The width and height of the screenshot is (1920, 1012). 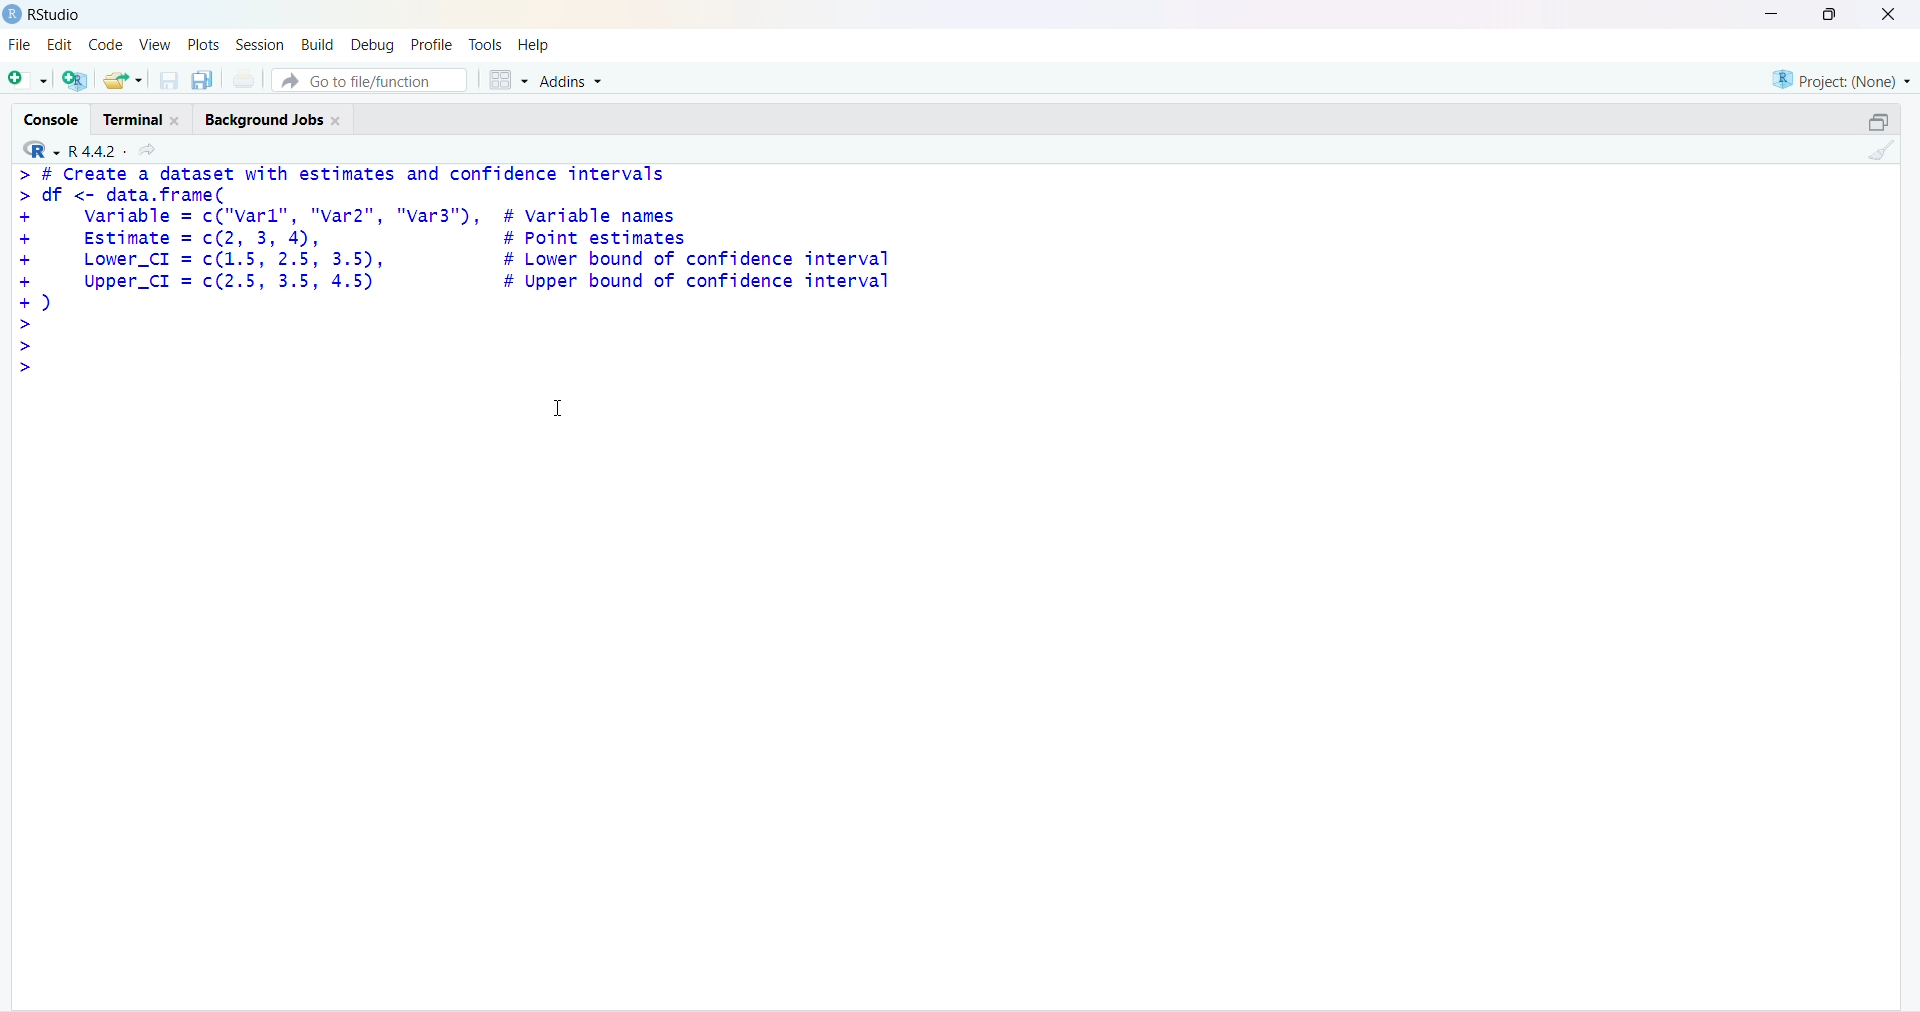 What do you see at coordinates (1881, 119) in the screenshot?
I see `maximize` at bounding box center [1881, 119].